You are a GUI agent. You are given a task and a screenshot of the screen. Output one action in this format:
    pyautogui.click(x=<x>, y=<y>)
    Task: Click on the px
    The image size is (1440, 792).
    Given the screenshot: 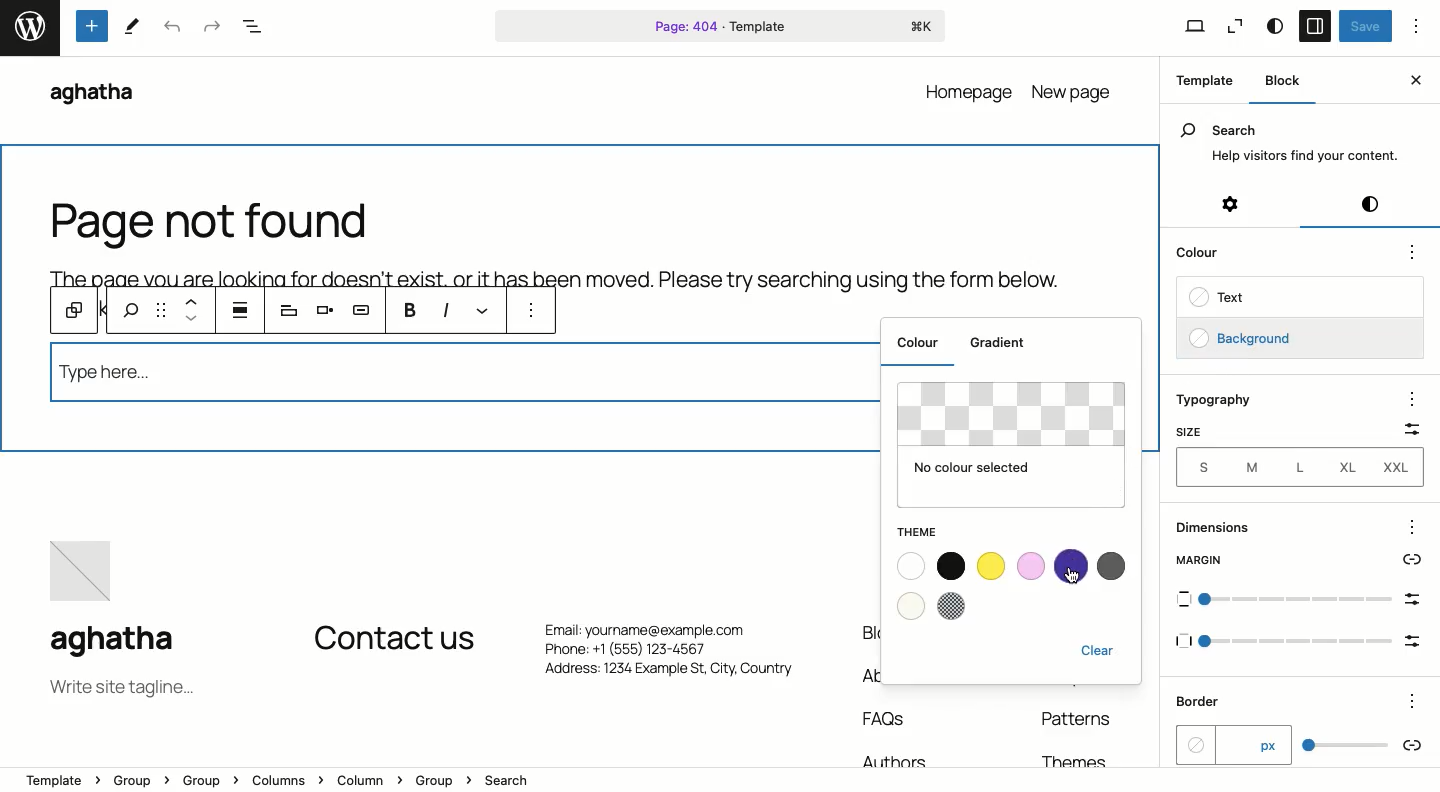 What is the action you would take?
    pyautogui.click(x=1232, y=744)
    